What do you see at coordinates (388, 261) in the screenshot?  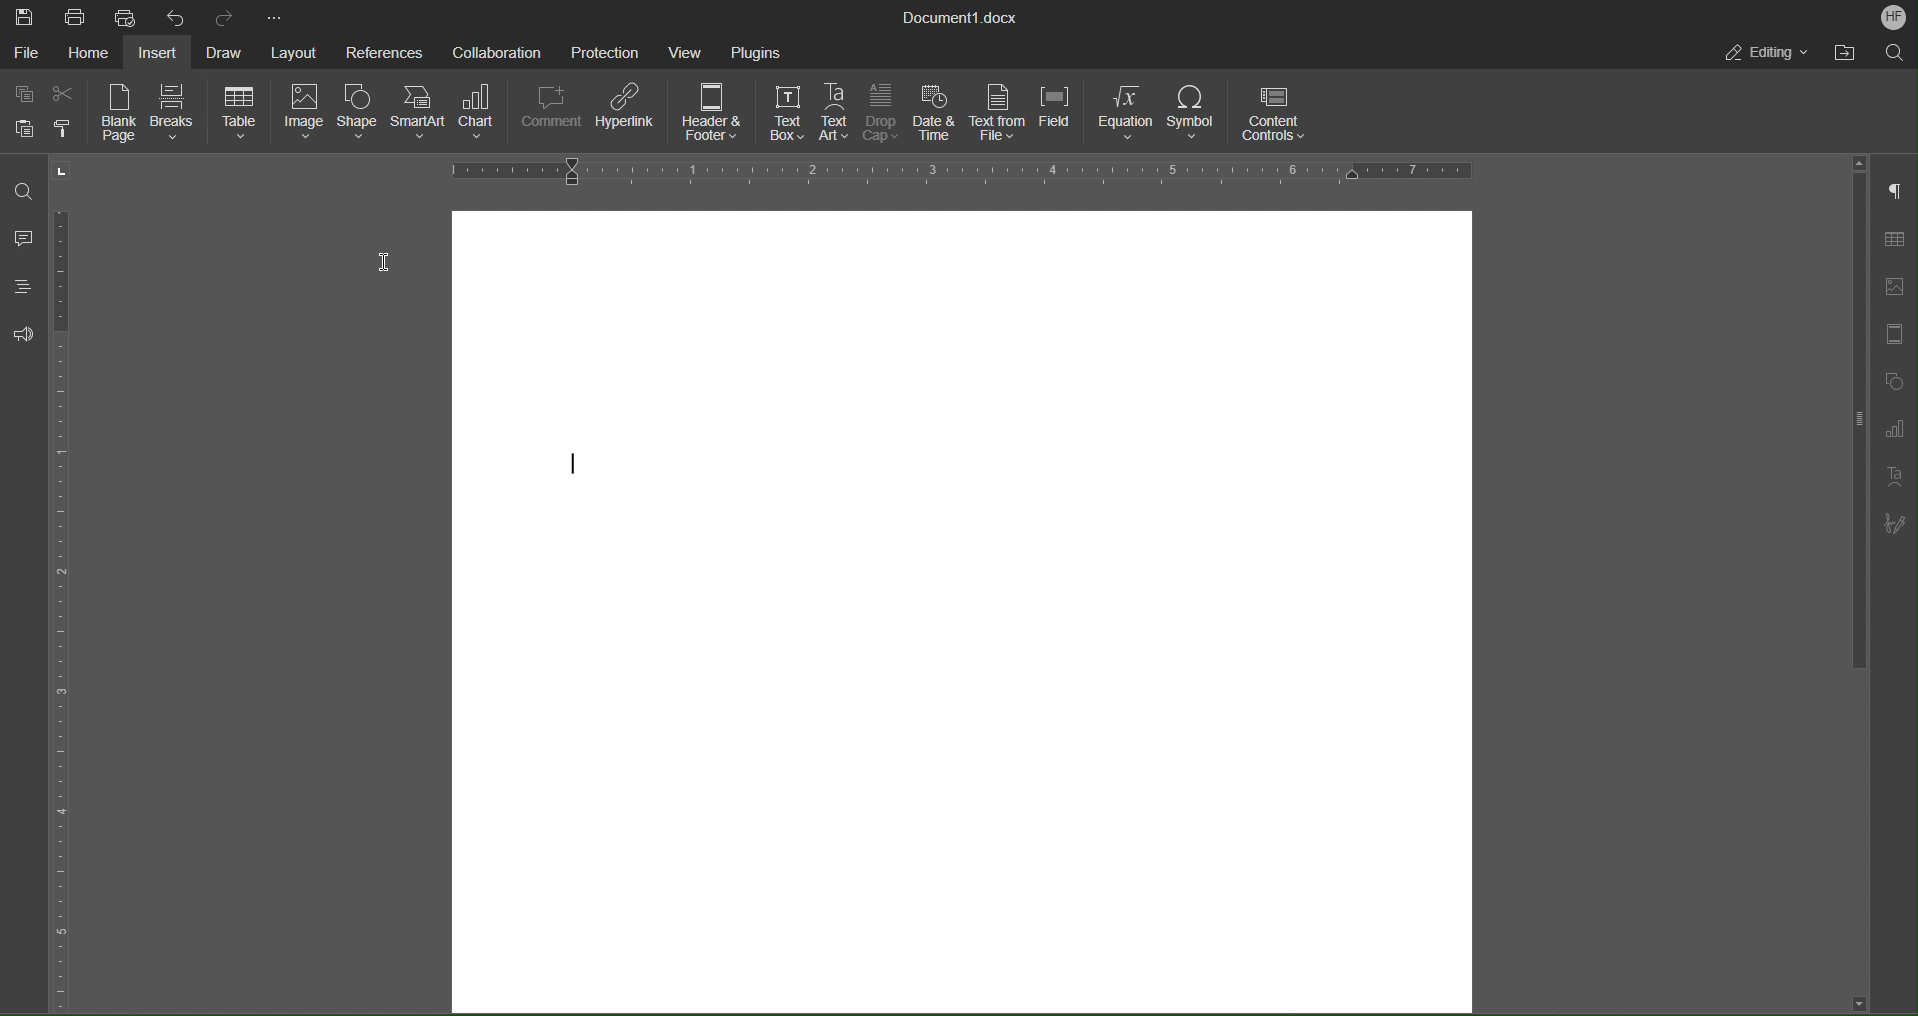 I see `Cursor` at bounding box center [388, 261].